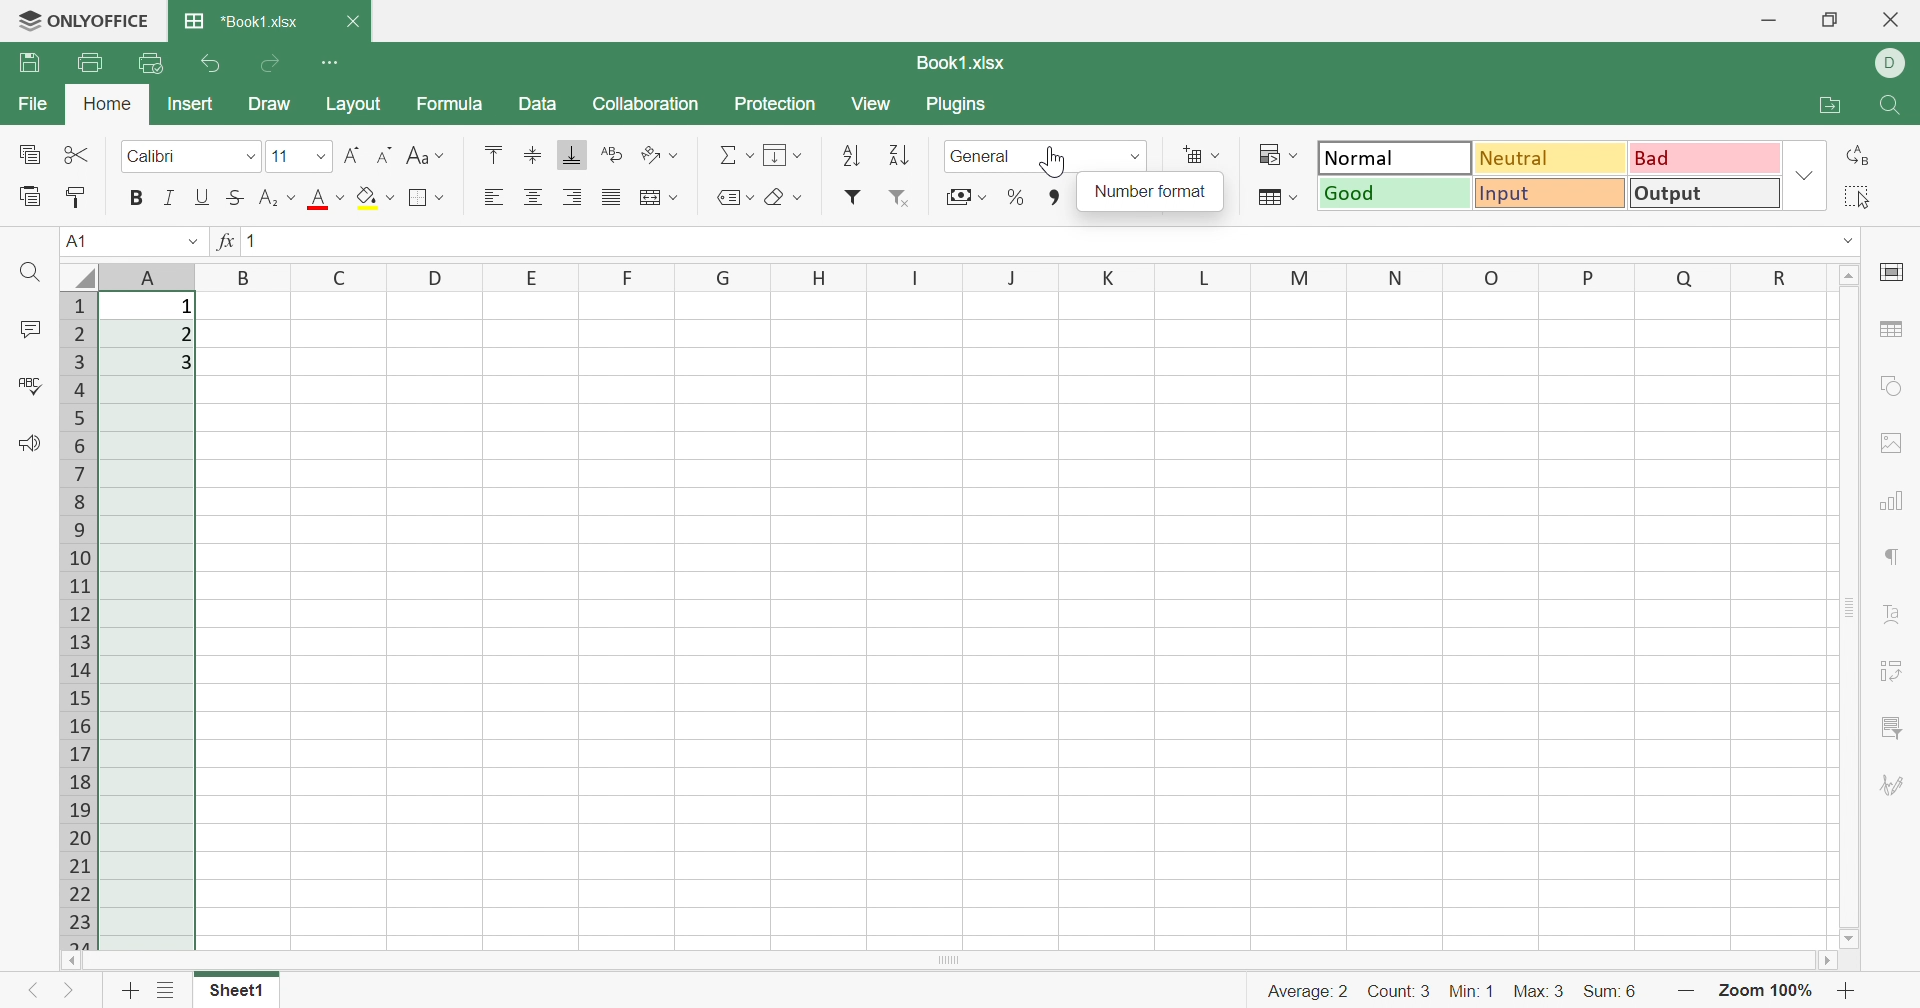  I want to click on Bad, so click(1703, 154).